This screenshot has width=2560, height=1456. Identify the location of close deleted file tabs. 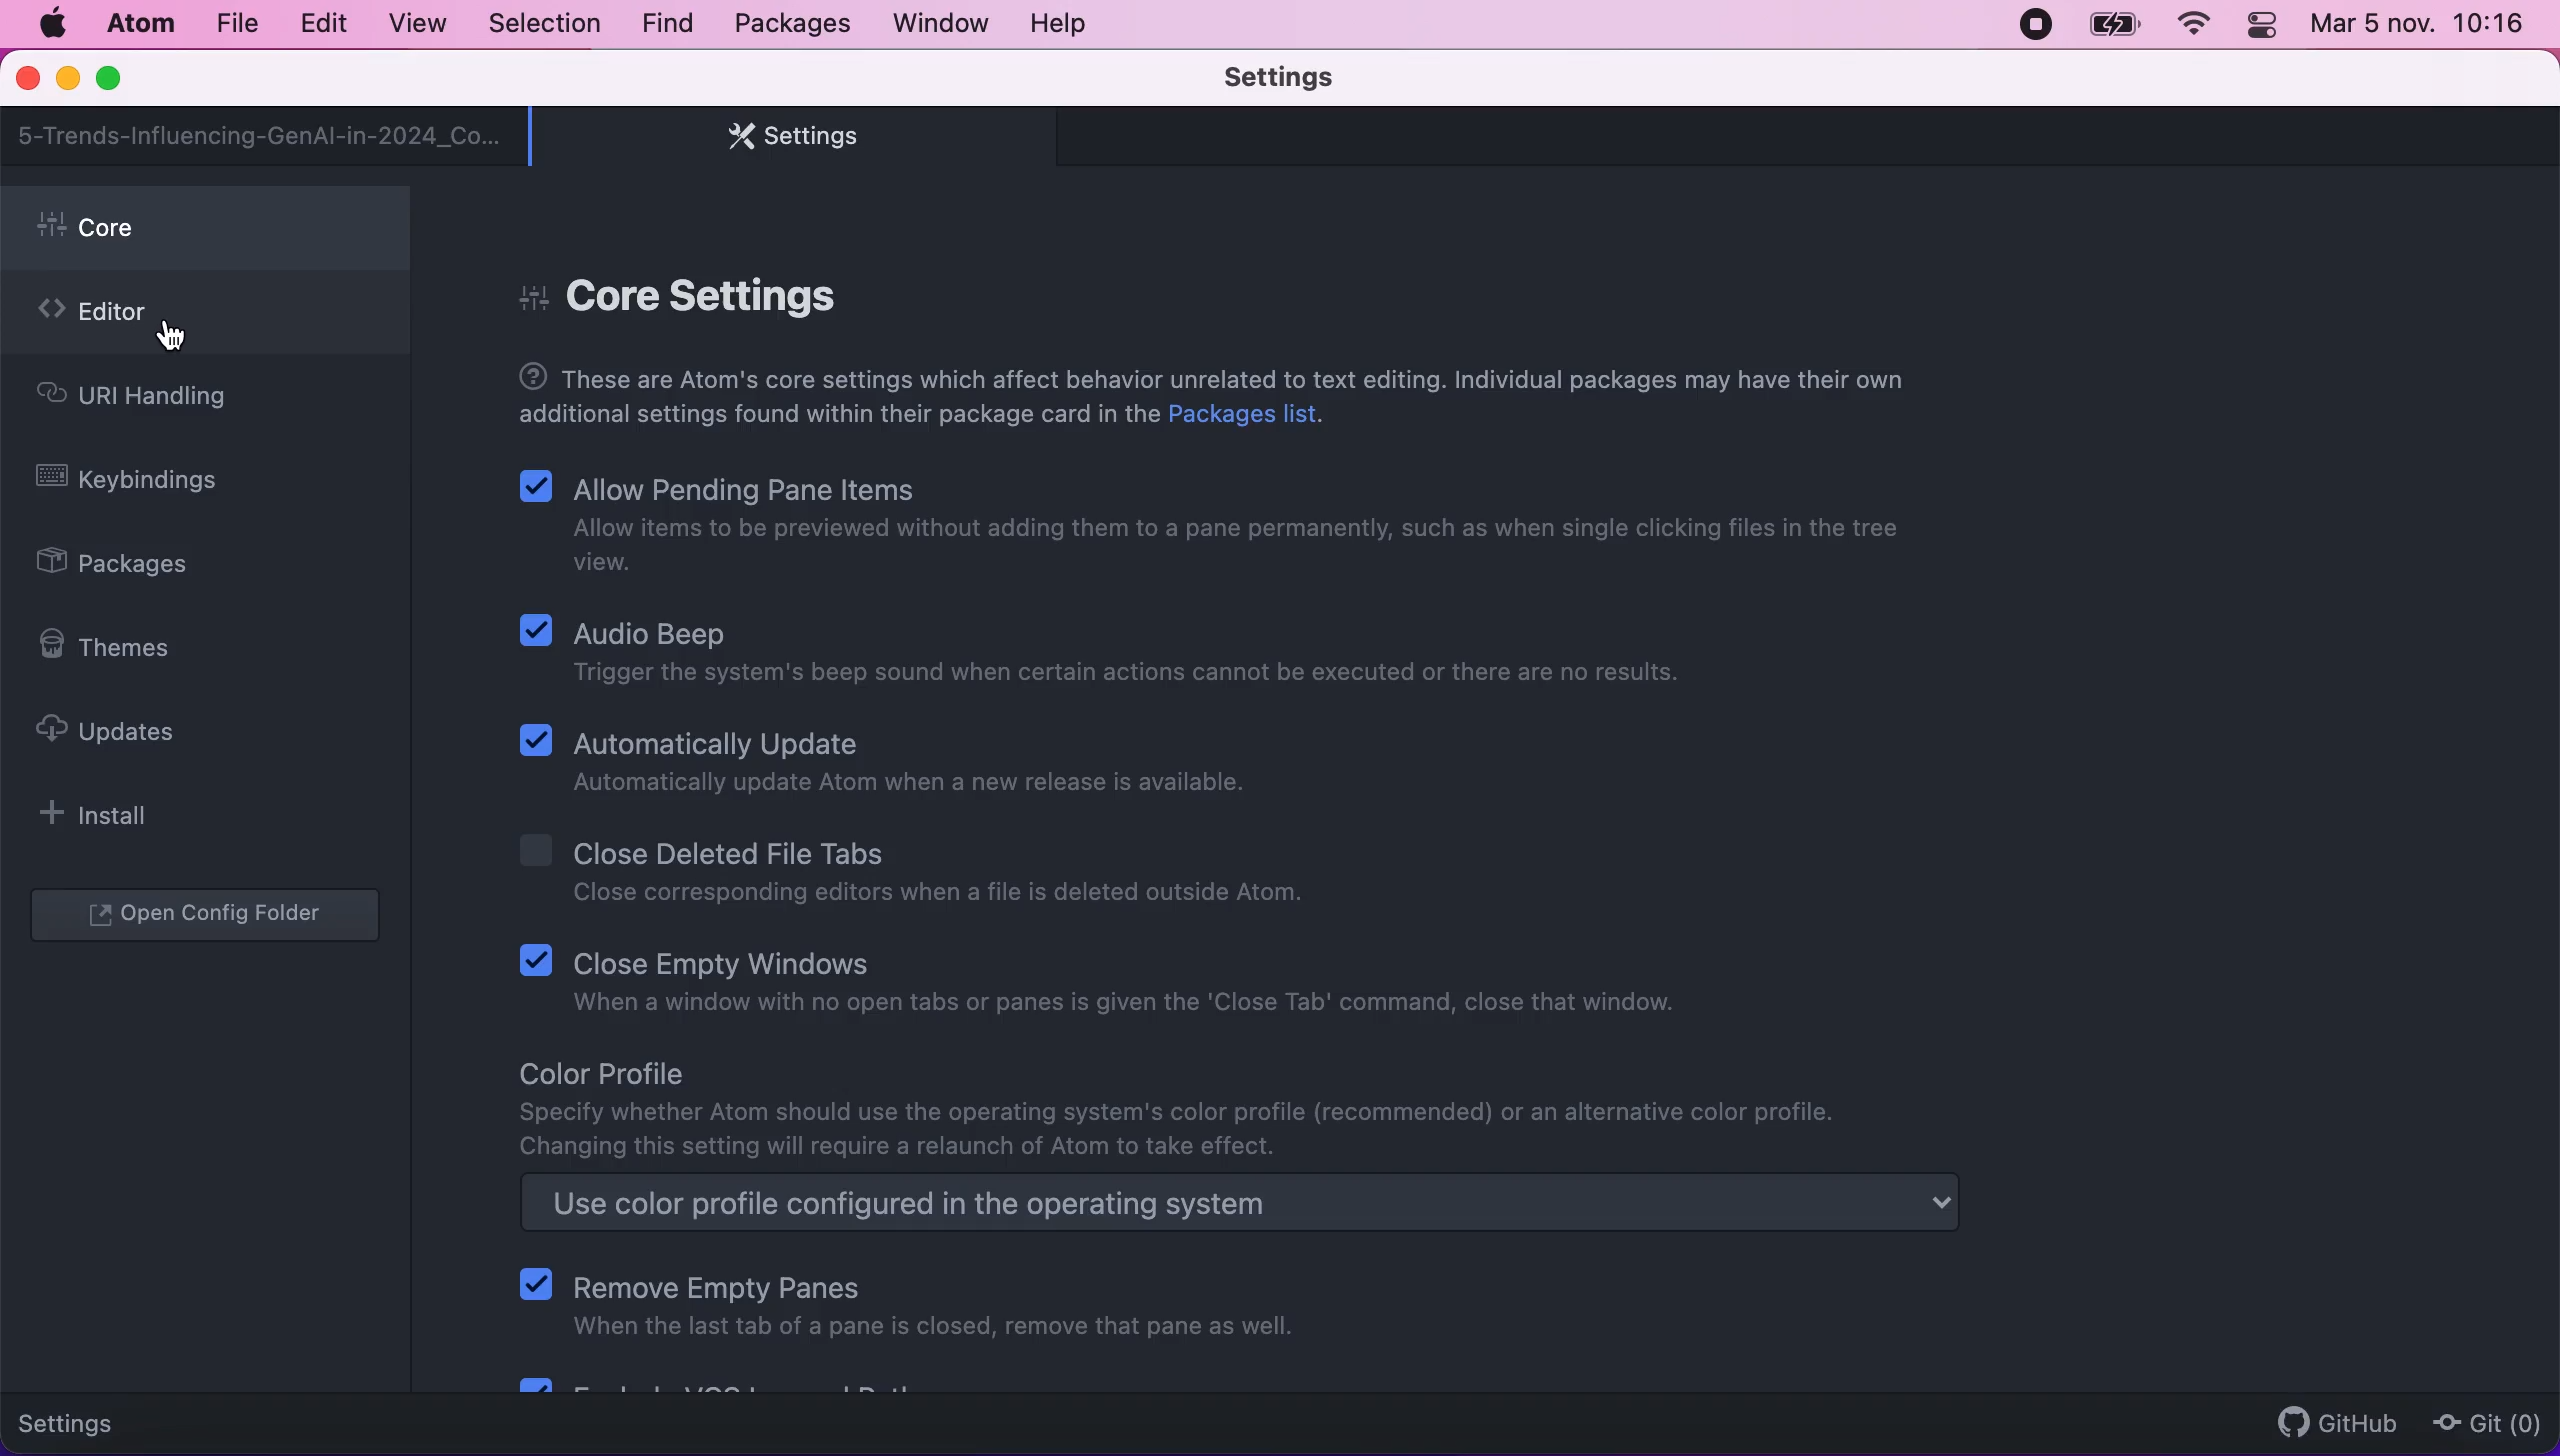
(923, 875).